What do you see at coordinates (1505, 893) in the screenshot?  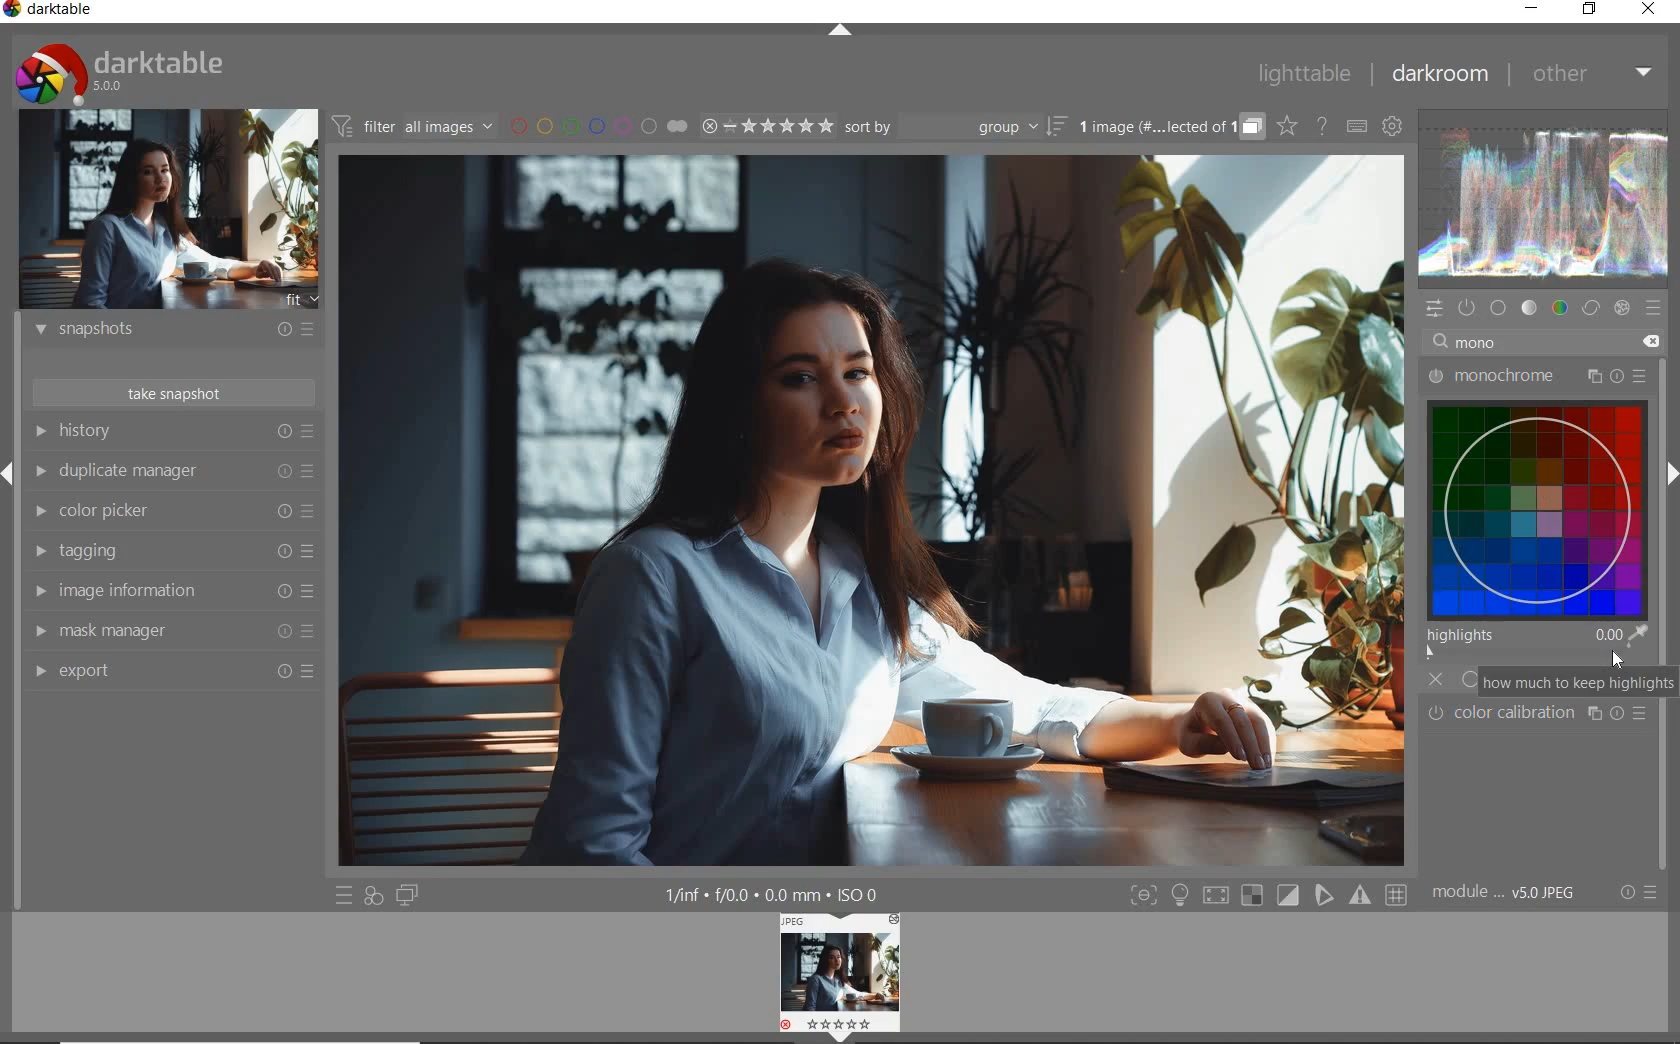 I see `module..v50JPEG` at bounding box center [1505, 893].